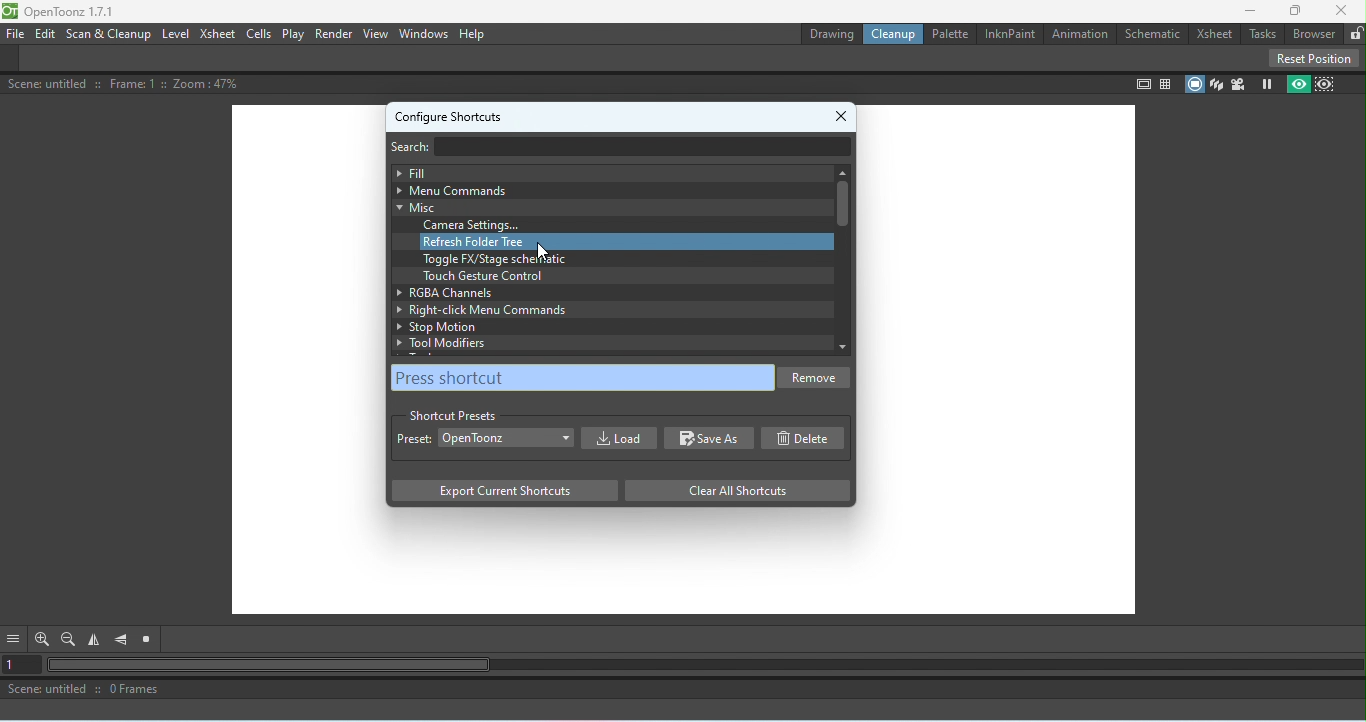  What do you see at coordinates (949, 34) in the screenshot?
I see `Palettte` at bounding box center [949, 34].